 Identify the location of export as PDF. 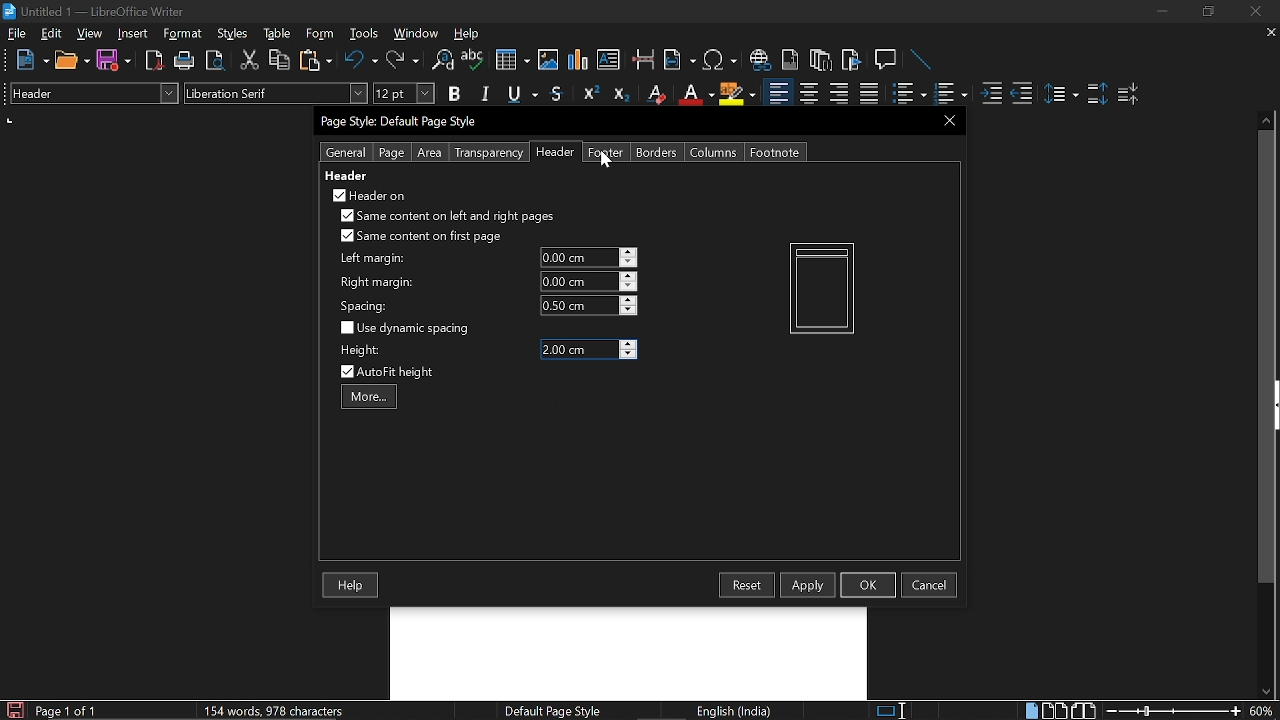
(155, 62).